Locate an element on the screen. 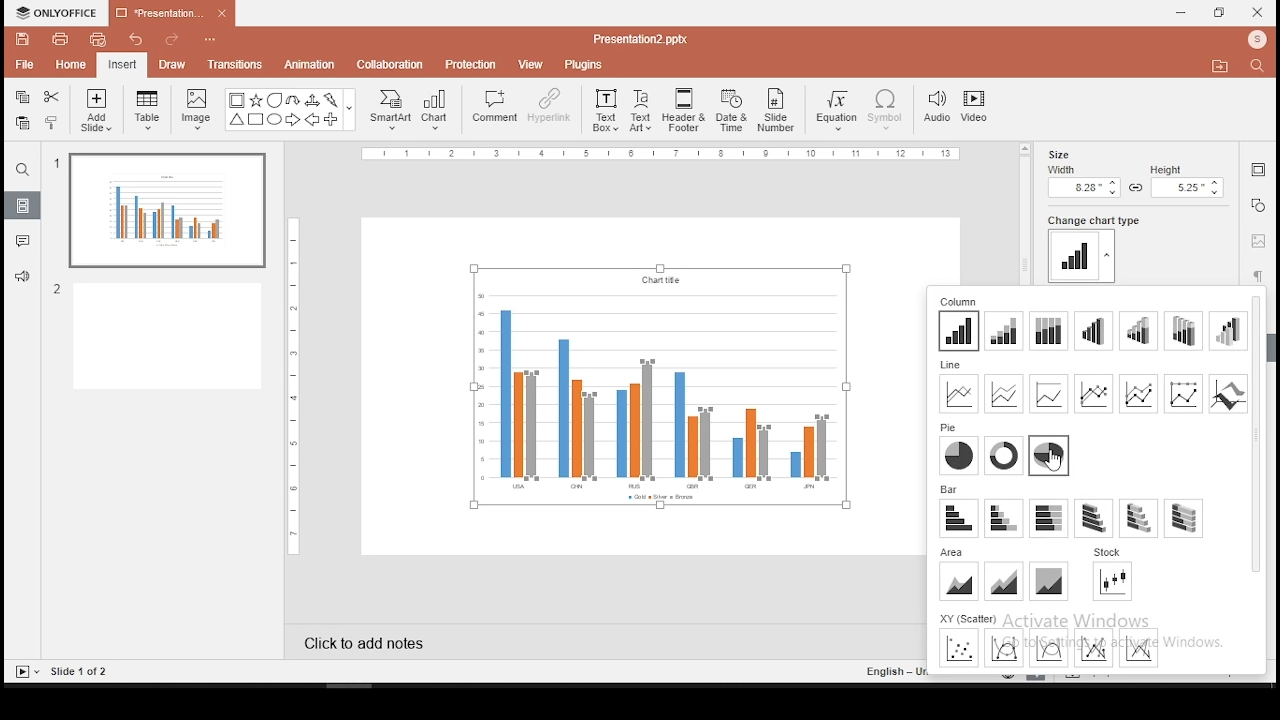 This screenshot has width=1280, height=720. column 2 is located at coordinates (1006, 331).